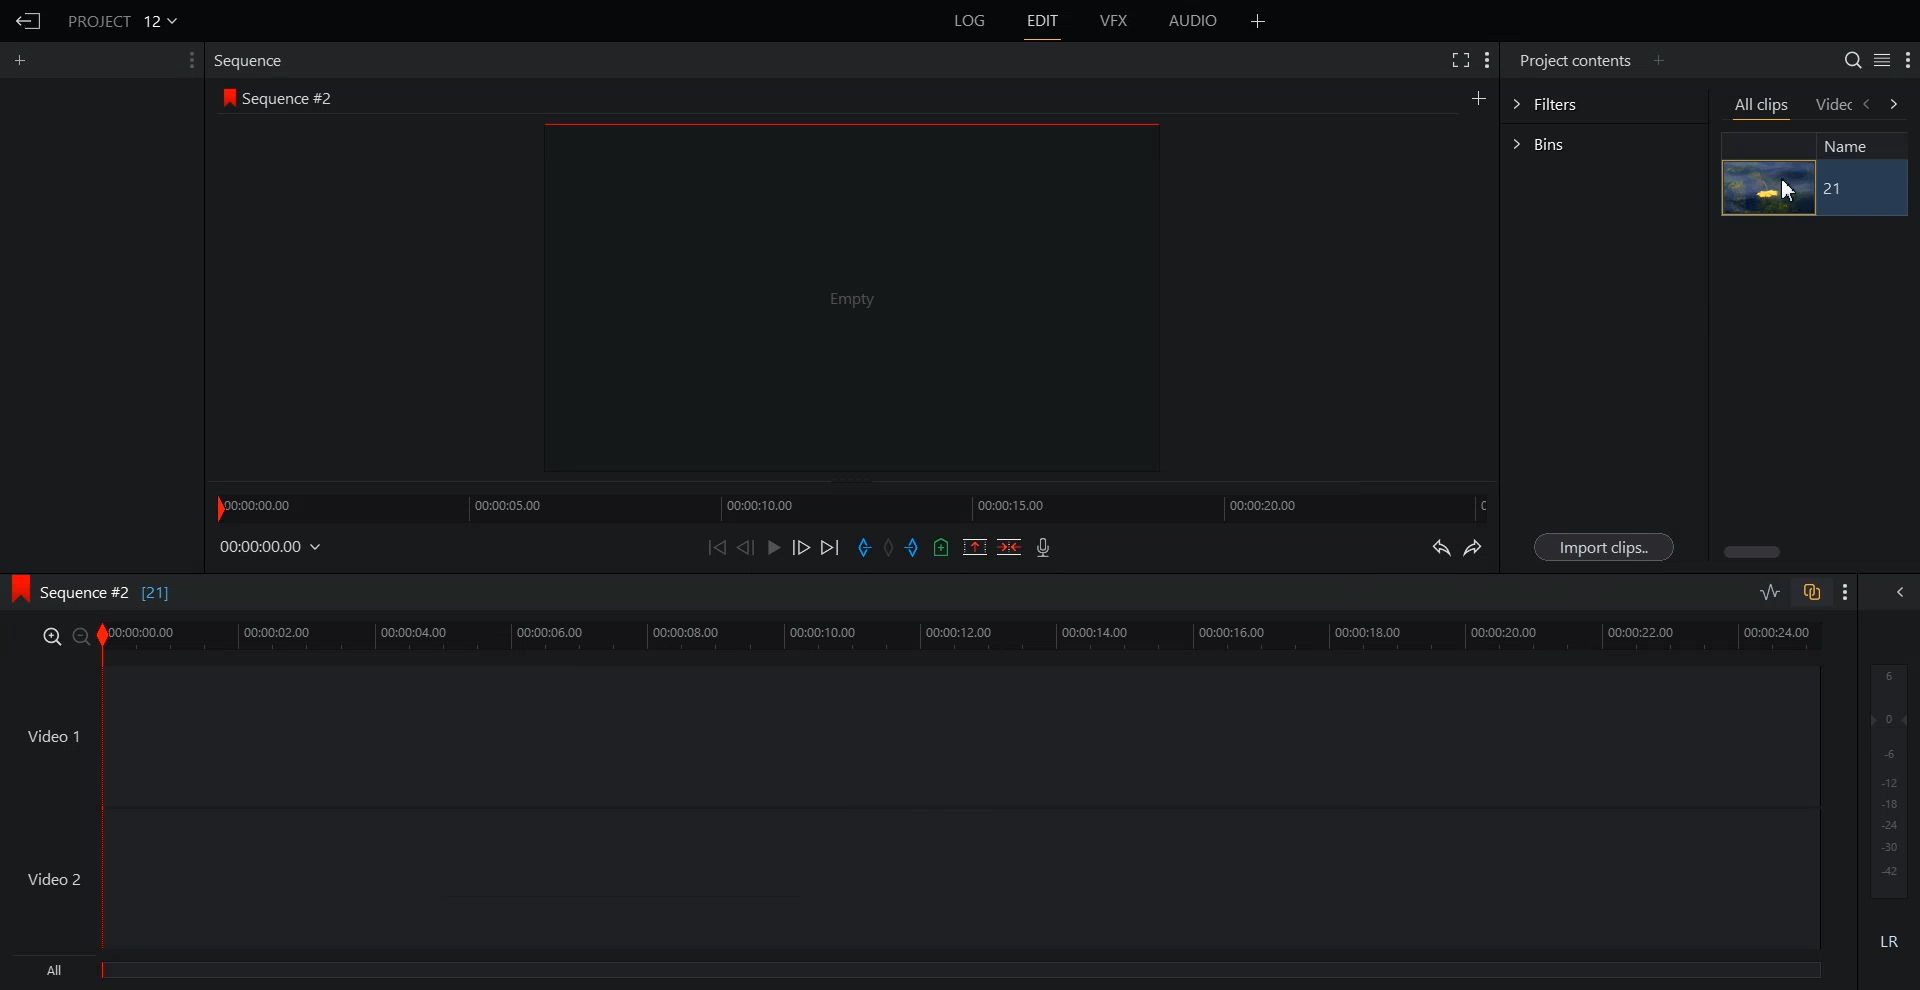 This screenshot has height=990, width=1920. Describe the element at coordinates (913, 881) in the screenshot. I see `Video 2` at that location.